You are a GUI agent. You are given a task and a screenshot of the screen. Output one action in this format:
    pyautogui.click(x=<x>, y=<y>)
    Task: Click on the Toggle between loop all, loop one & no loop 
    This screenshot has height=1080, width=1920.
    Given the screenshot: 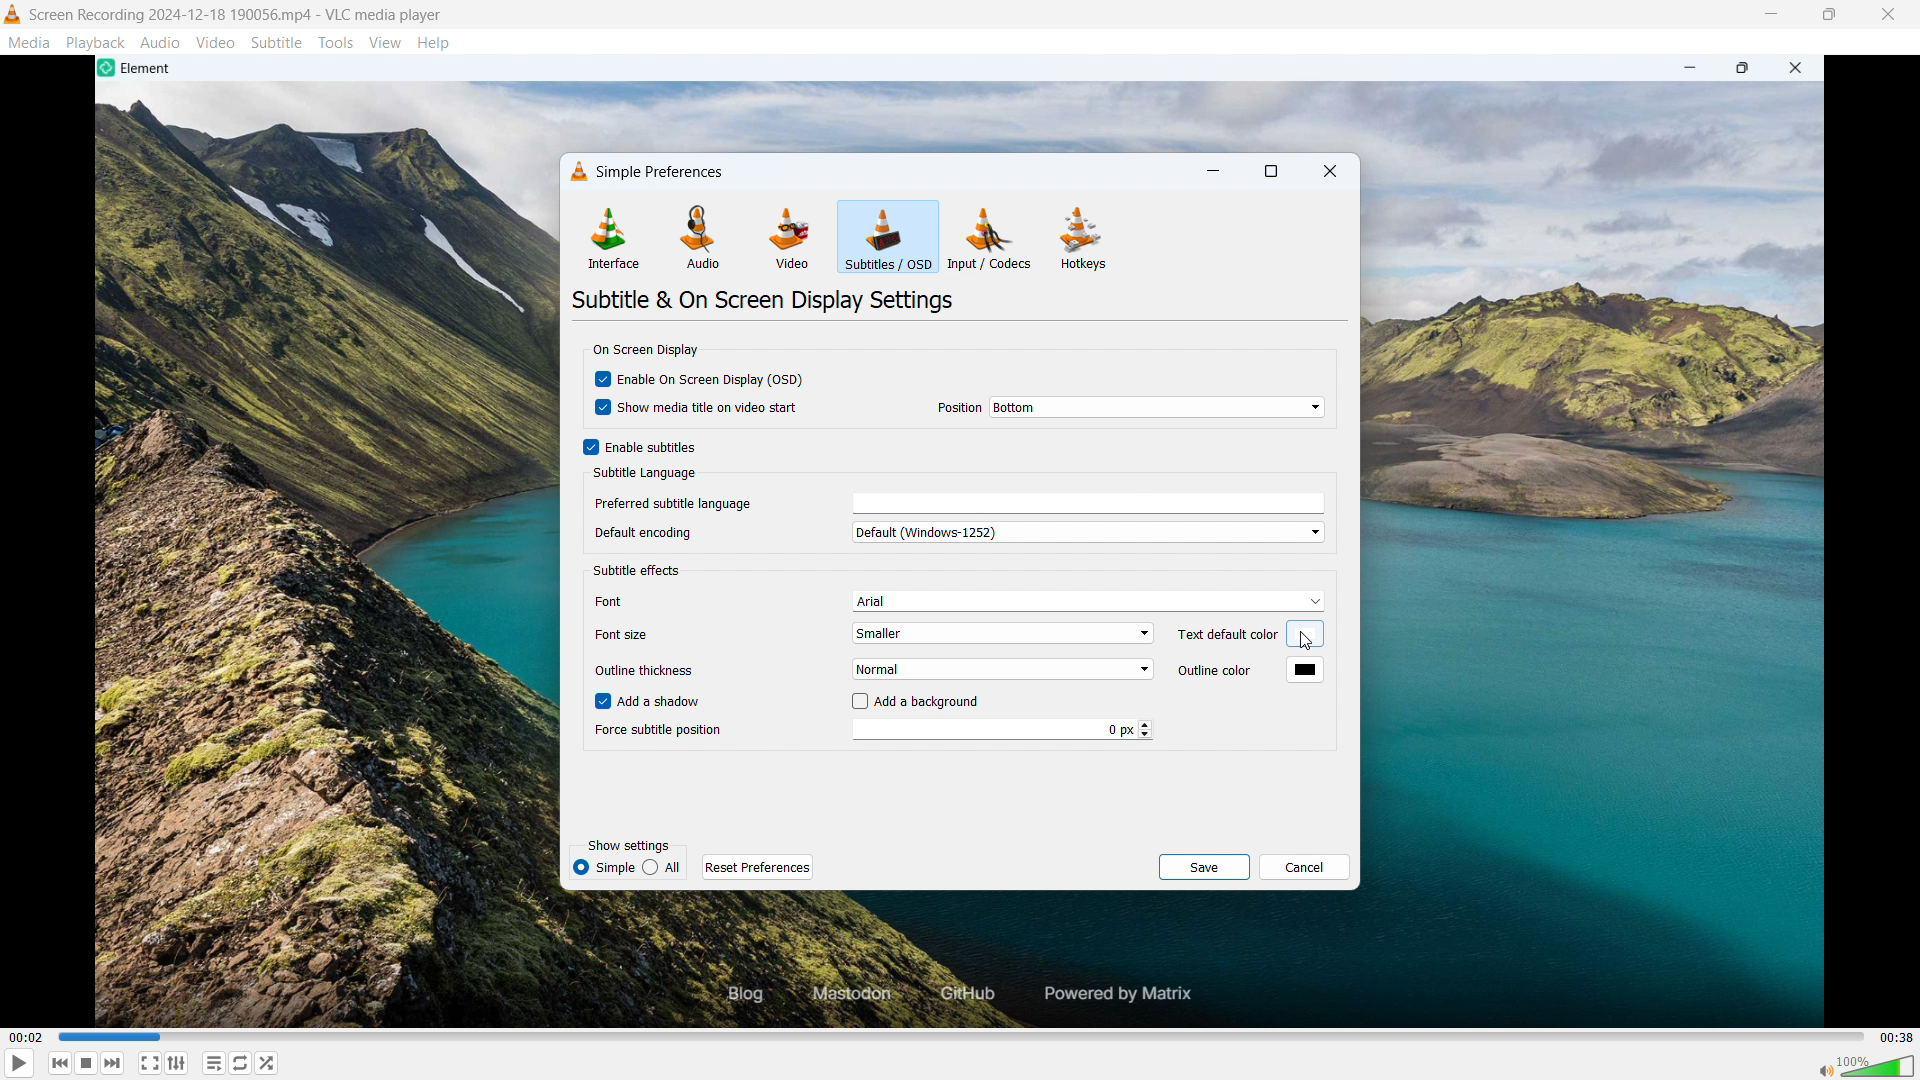 What is the action you would take?
    pyautogui.click(x=241, y=1062)
    